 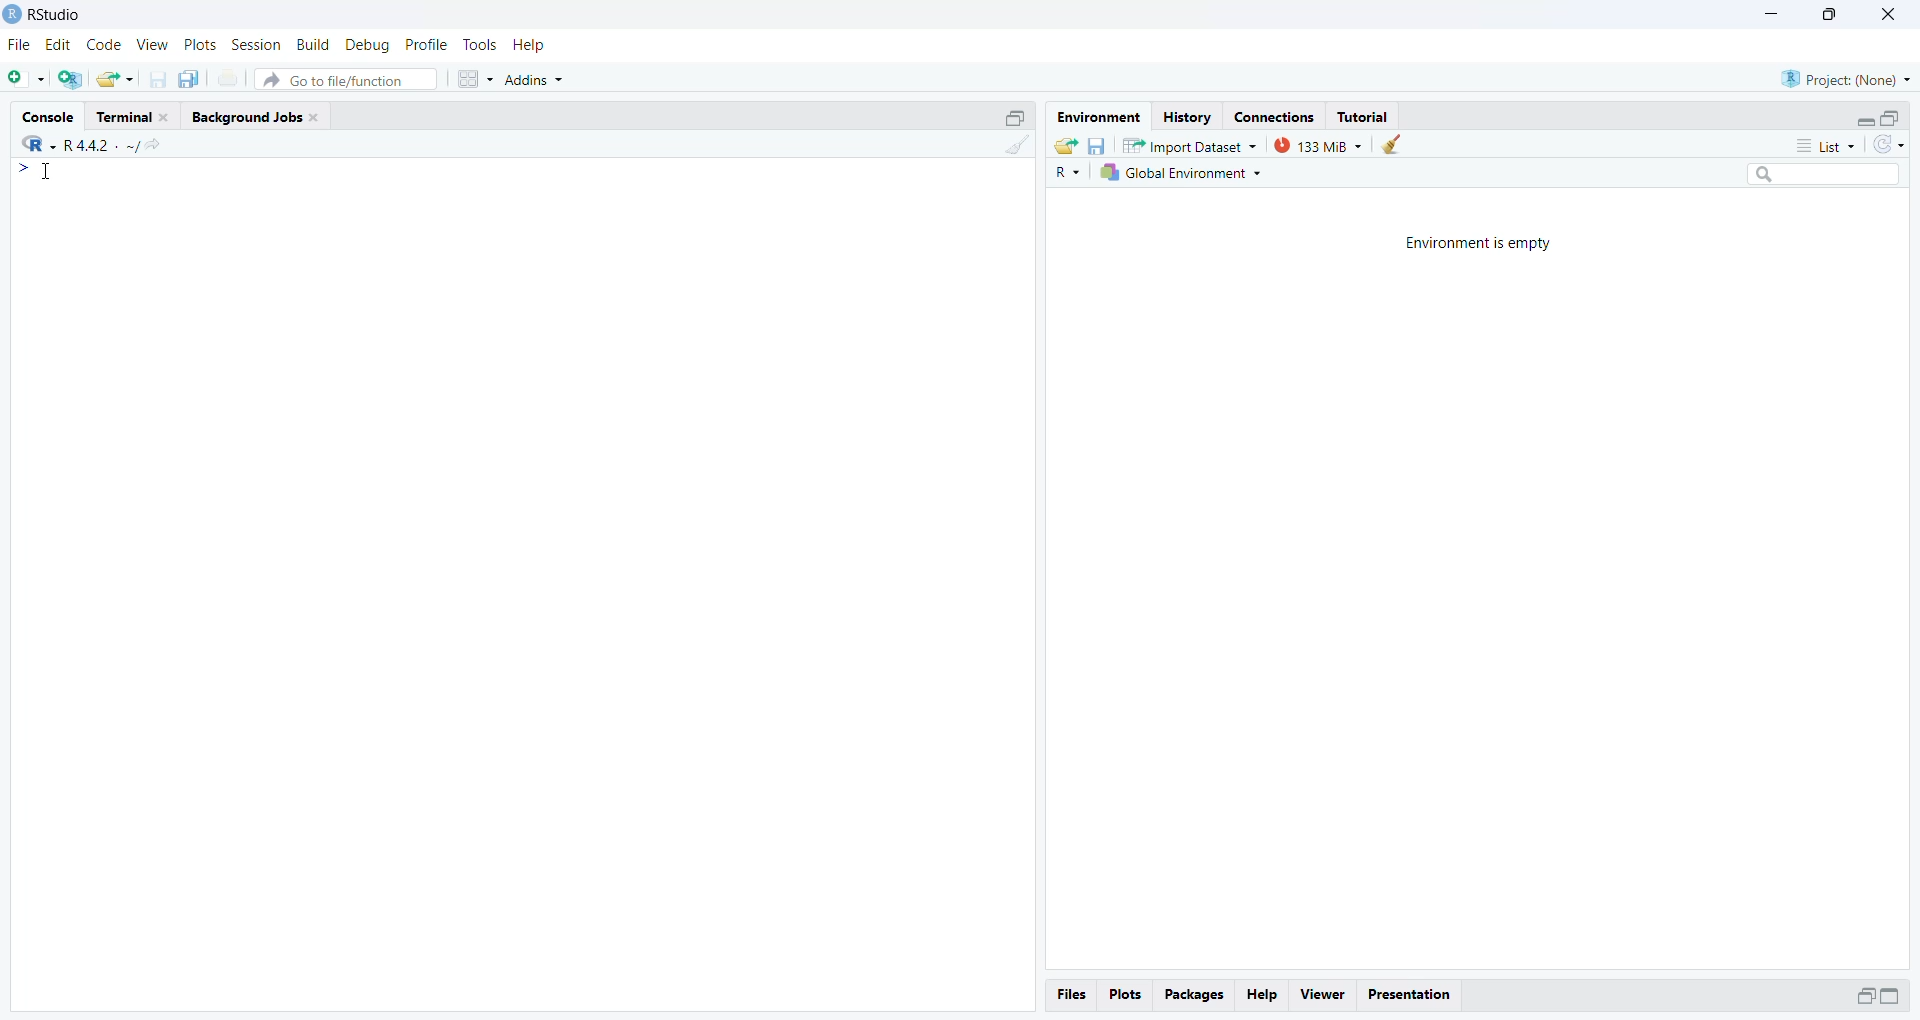 What do you see at coordinates (1472, 246) in the screenshot?
I see `Environment is empty` at bounding box center [1472, 246].